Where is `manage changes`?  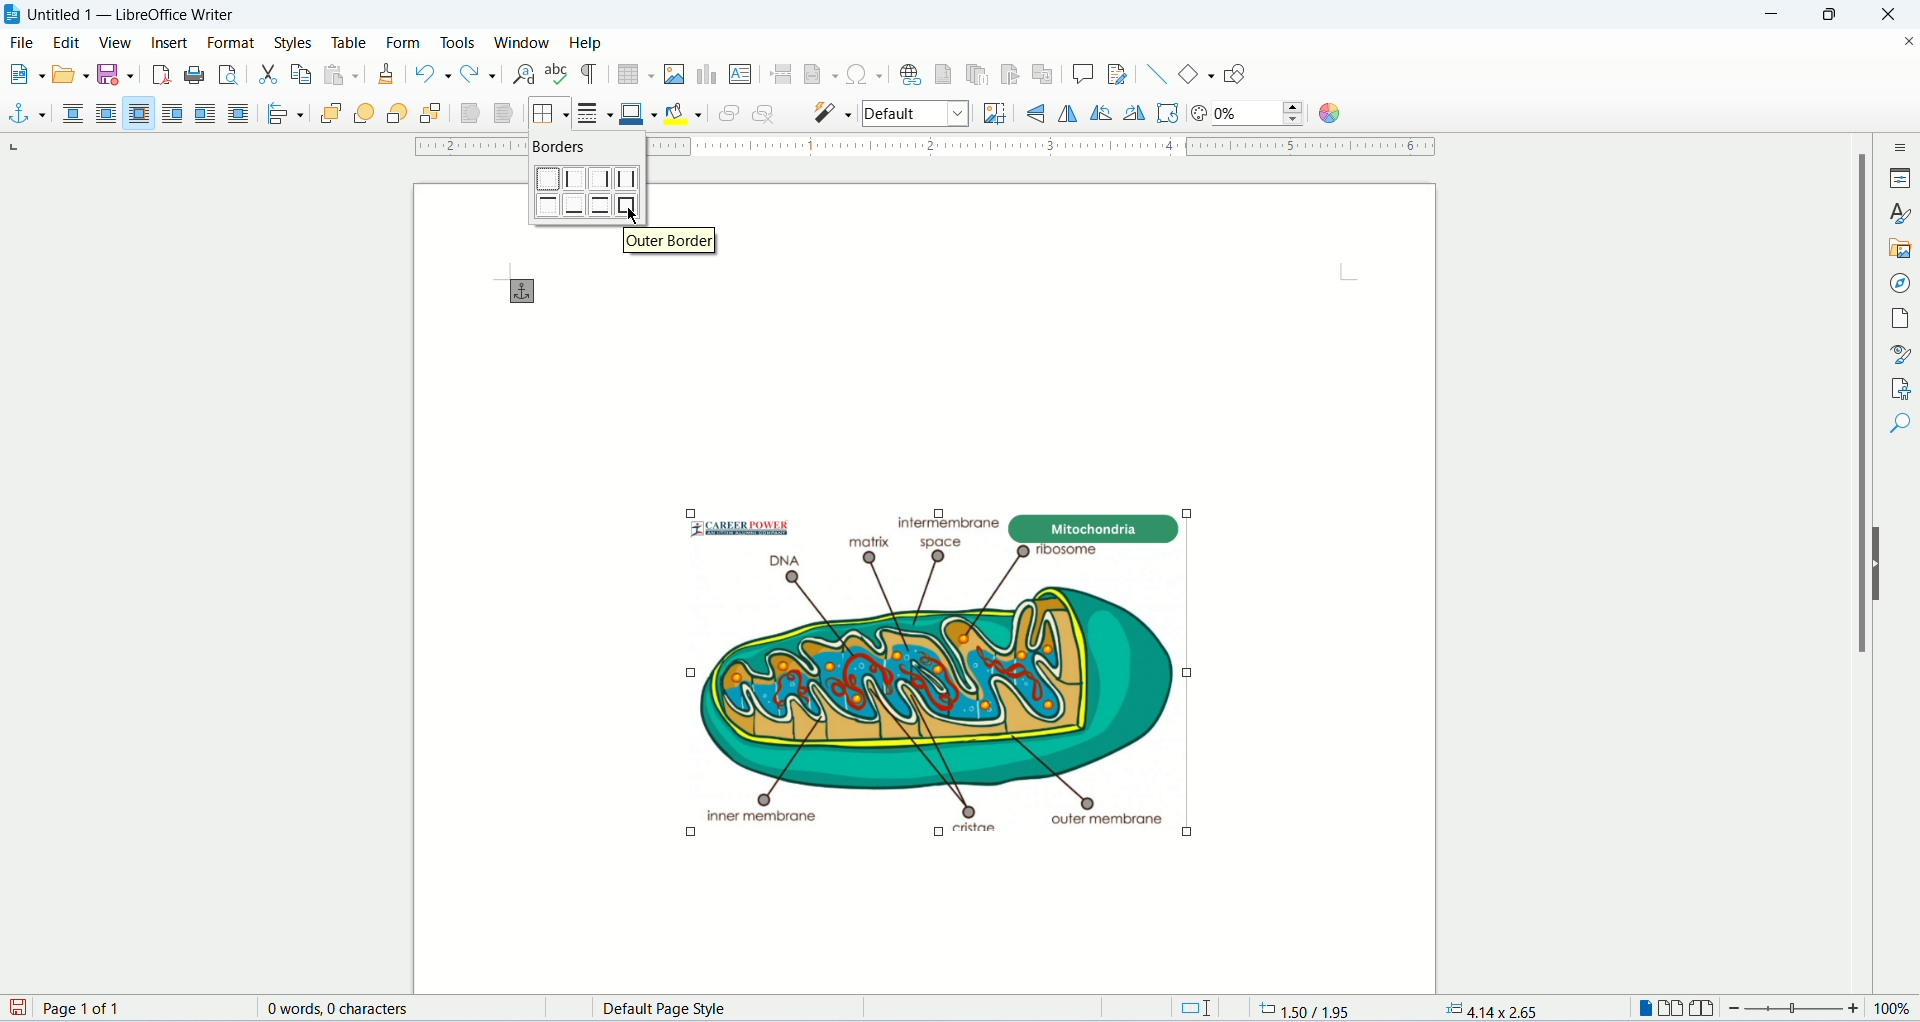 manage changes is located at coordinates (1901, 387).